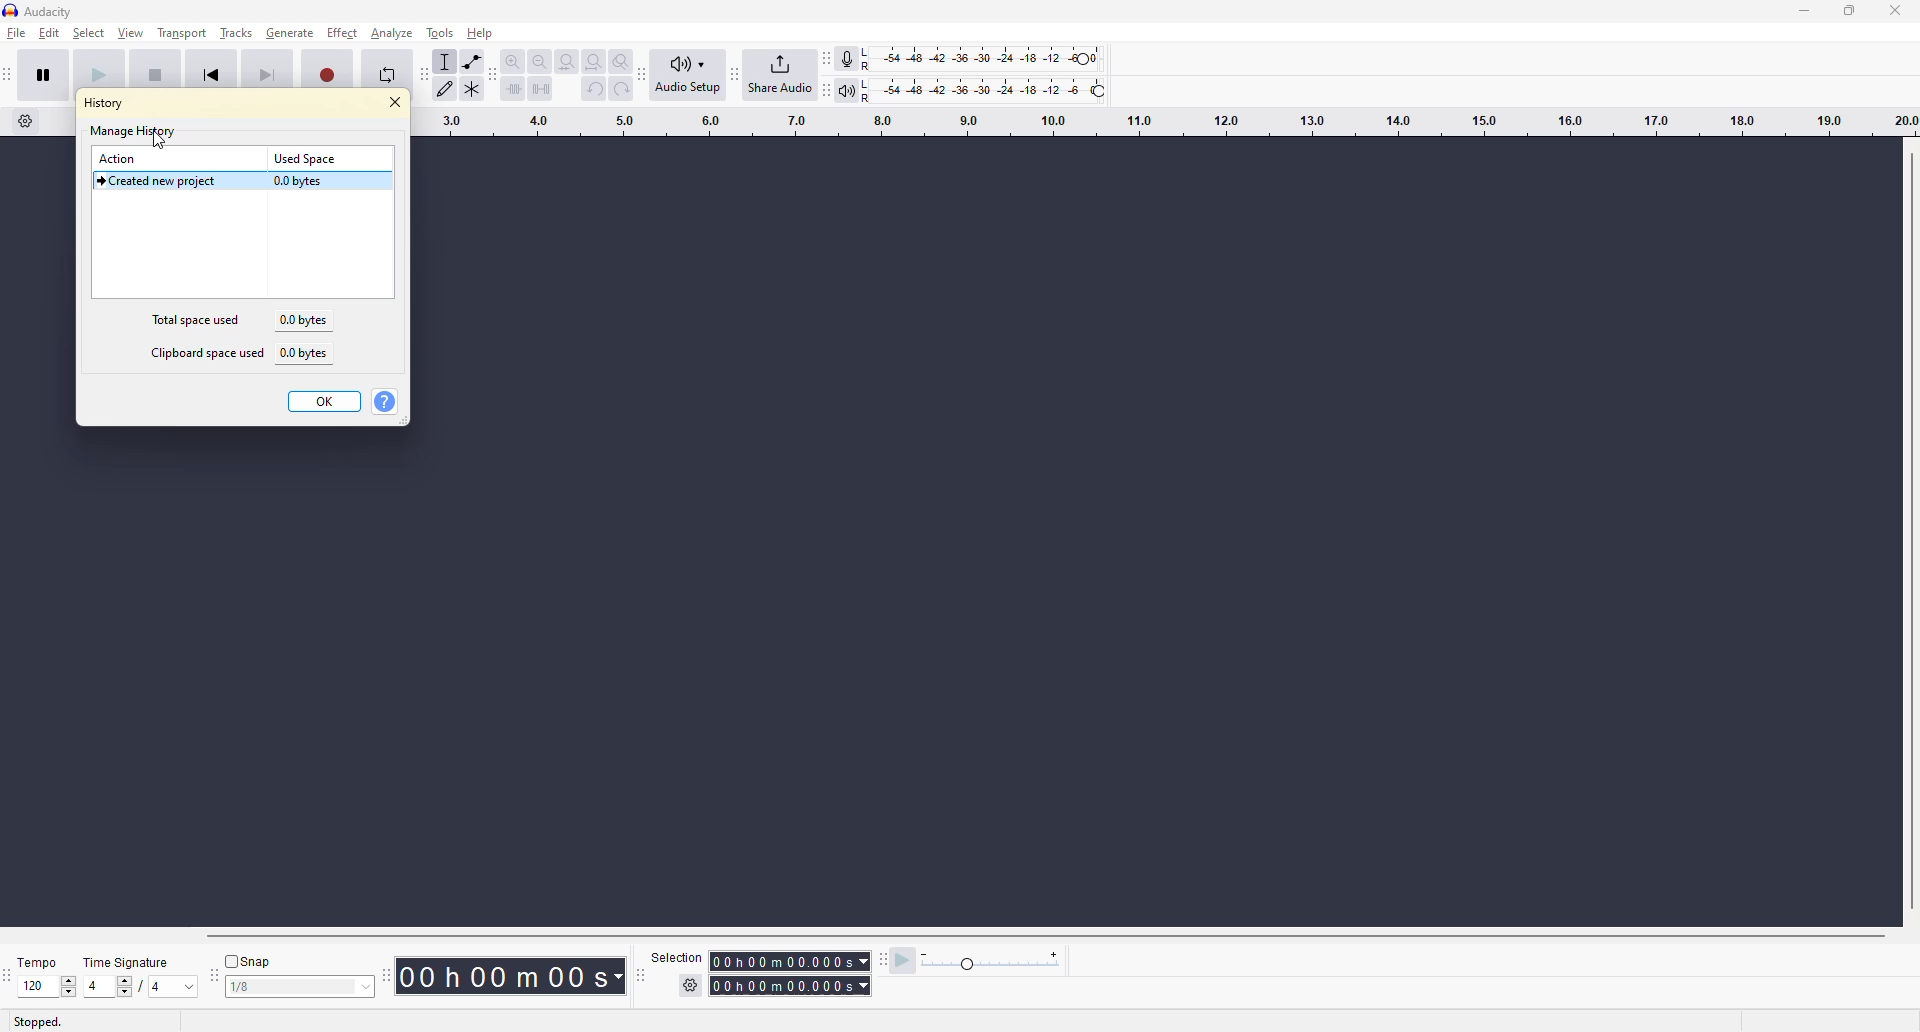 This screenshot has height=1032, width=1920. Describe the element at coordinates (121, 159) in the screenshot. I see `Action` at that location.